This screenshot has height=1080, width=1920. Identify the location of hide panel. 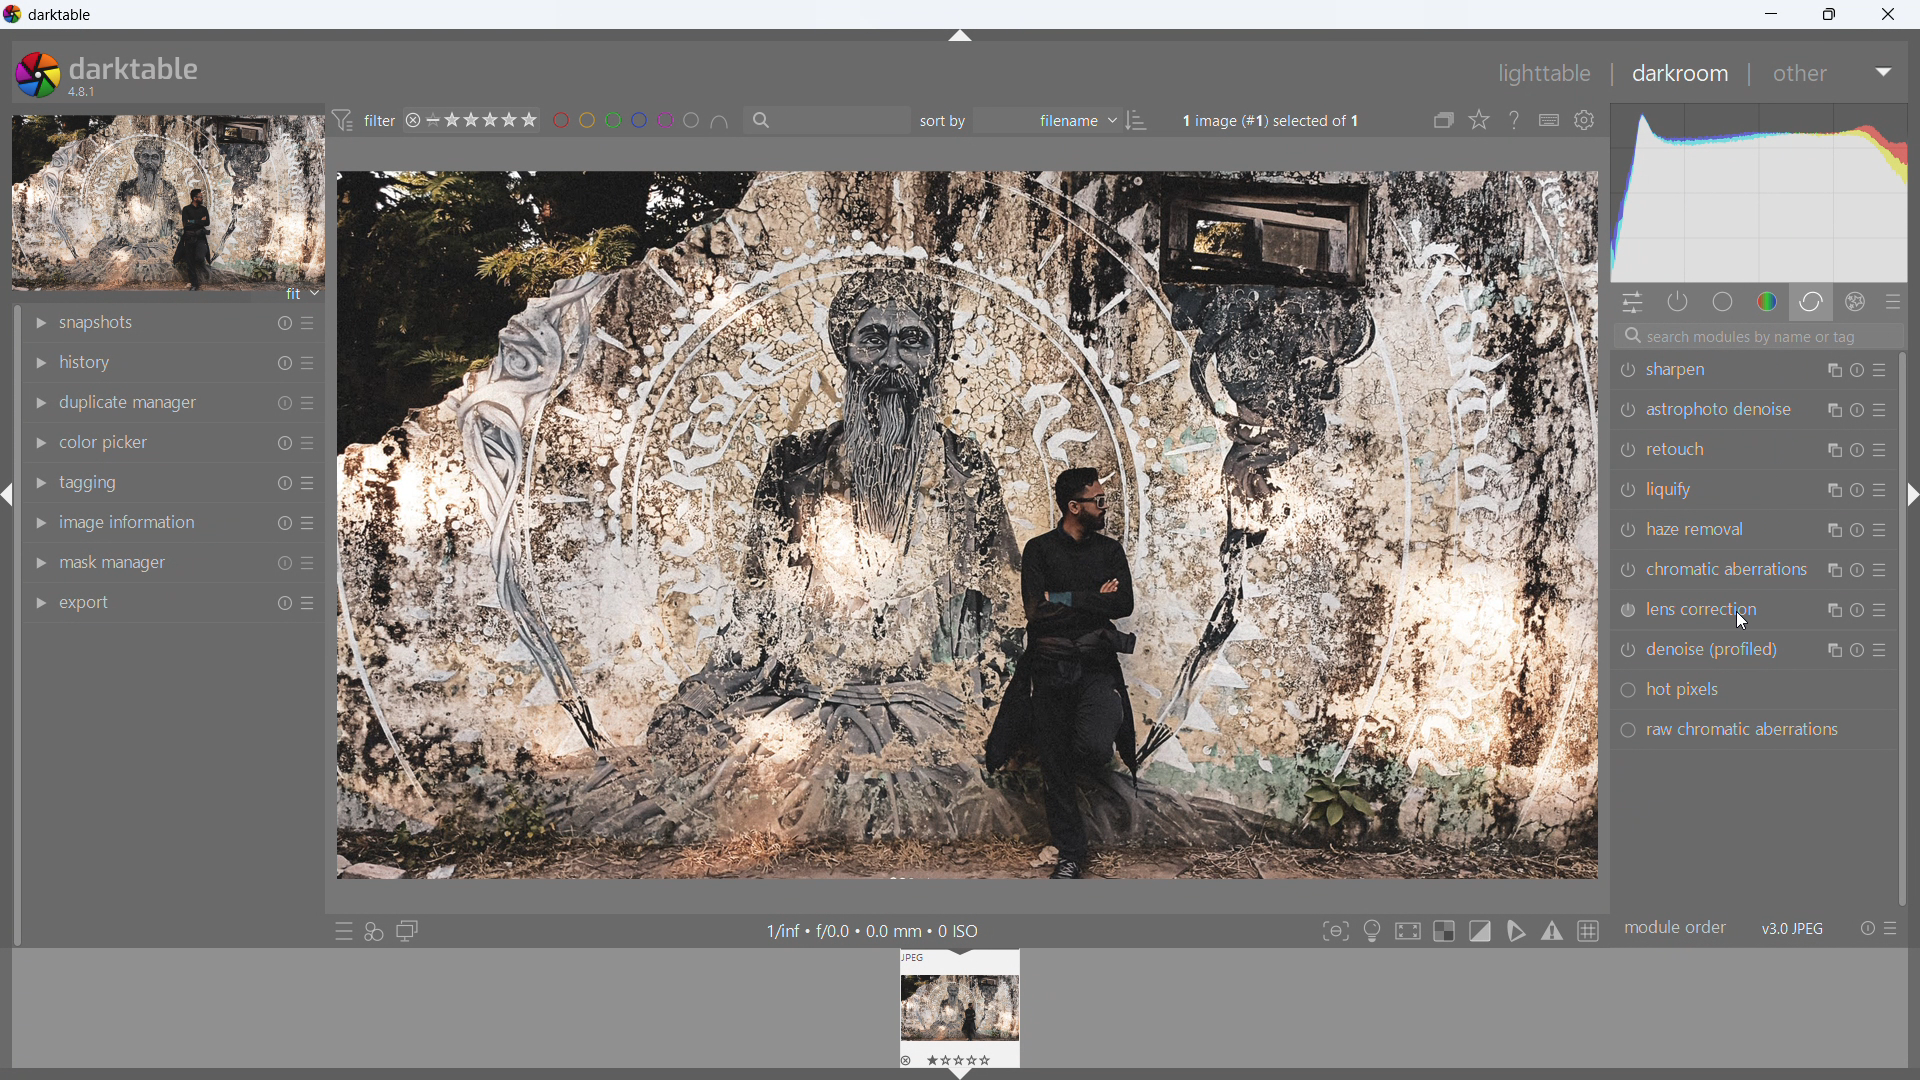
(962, 36).